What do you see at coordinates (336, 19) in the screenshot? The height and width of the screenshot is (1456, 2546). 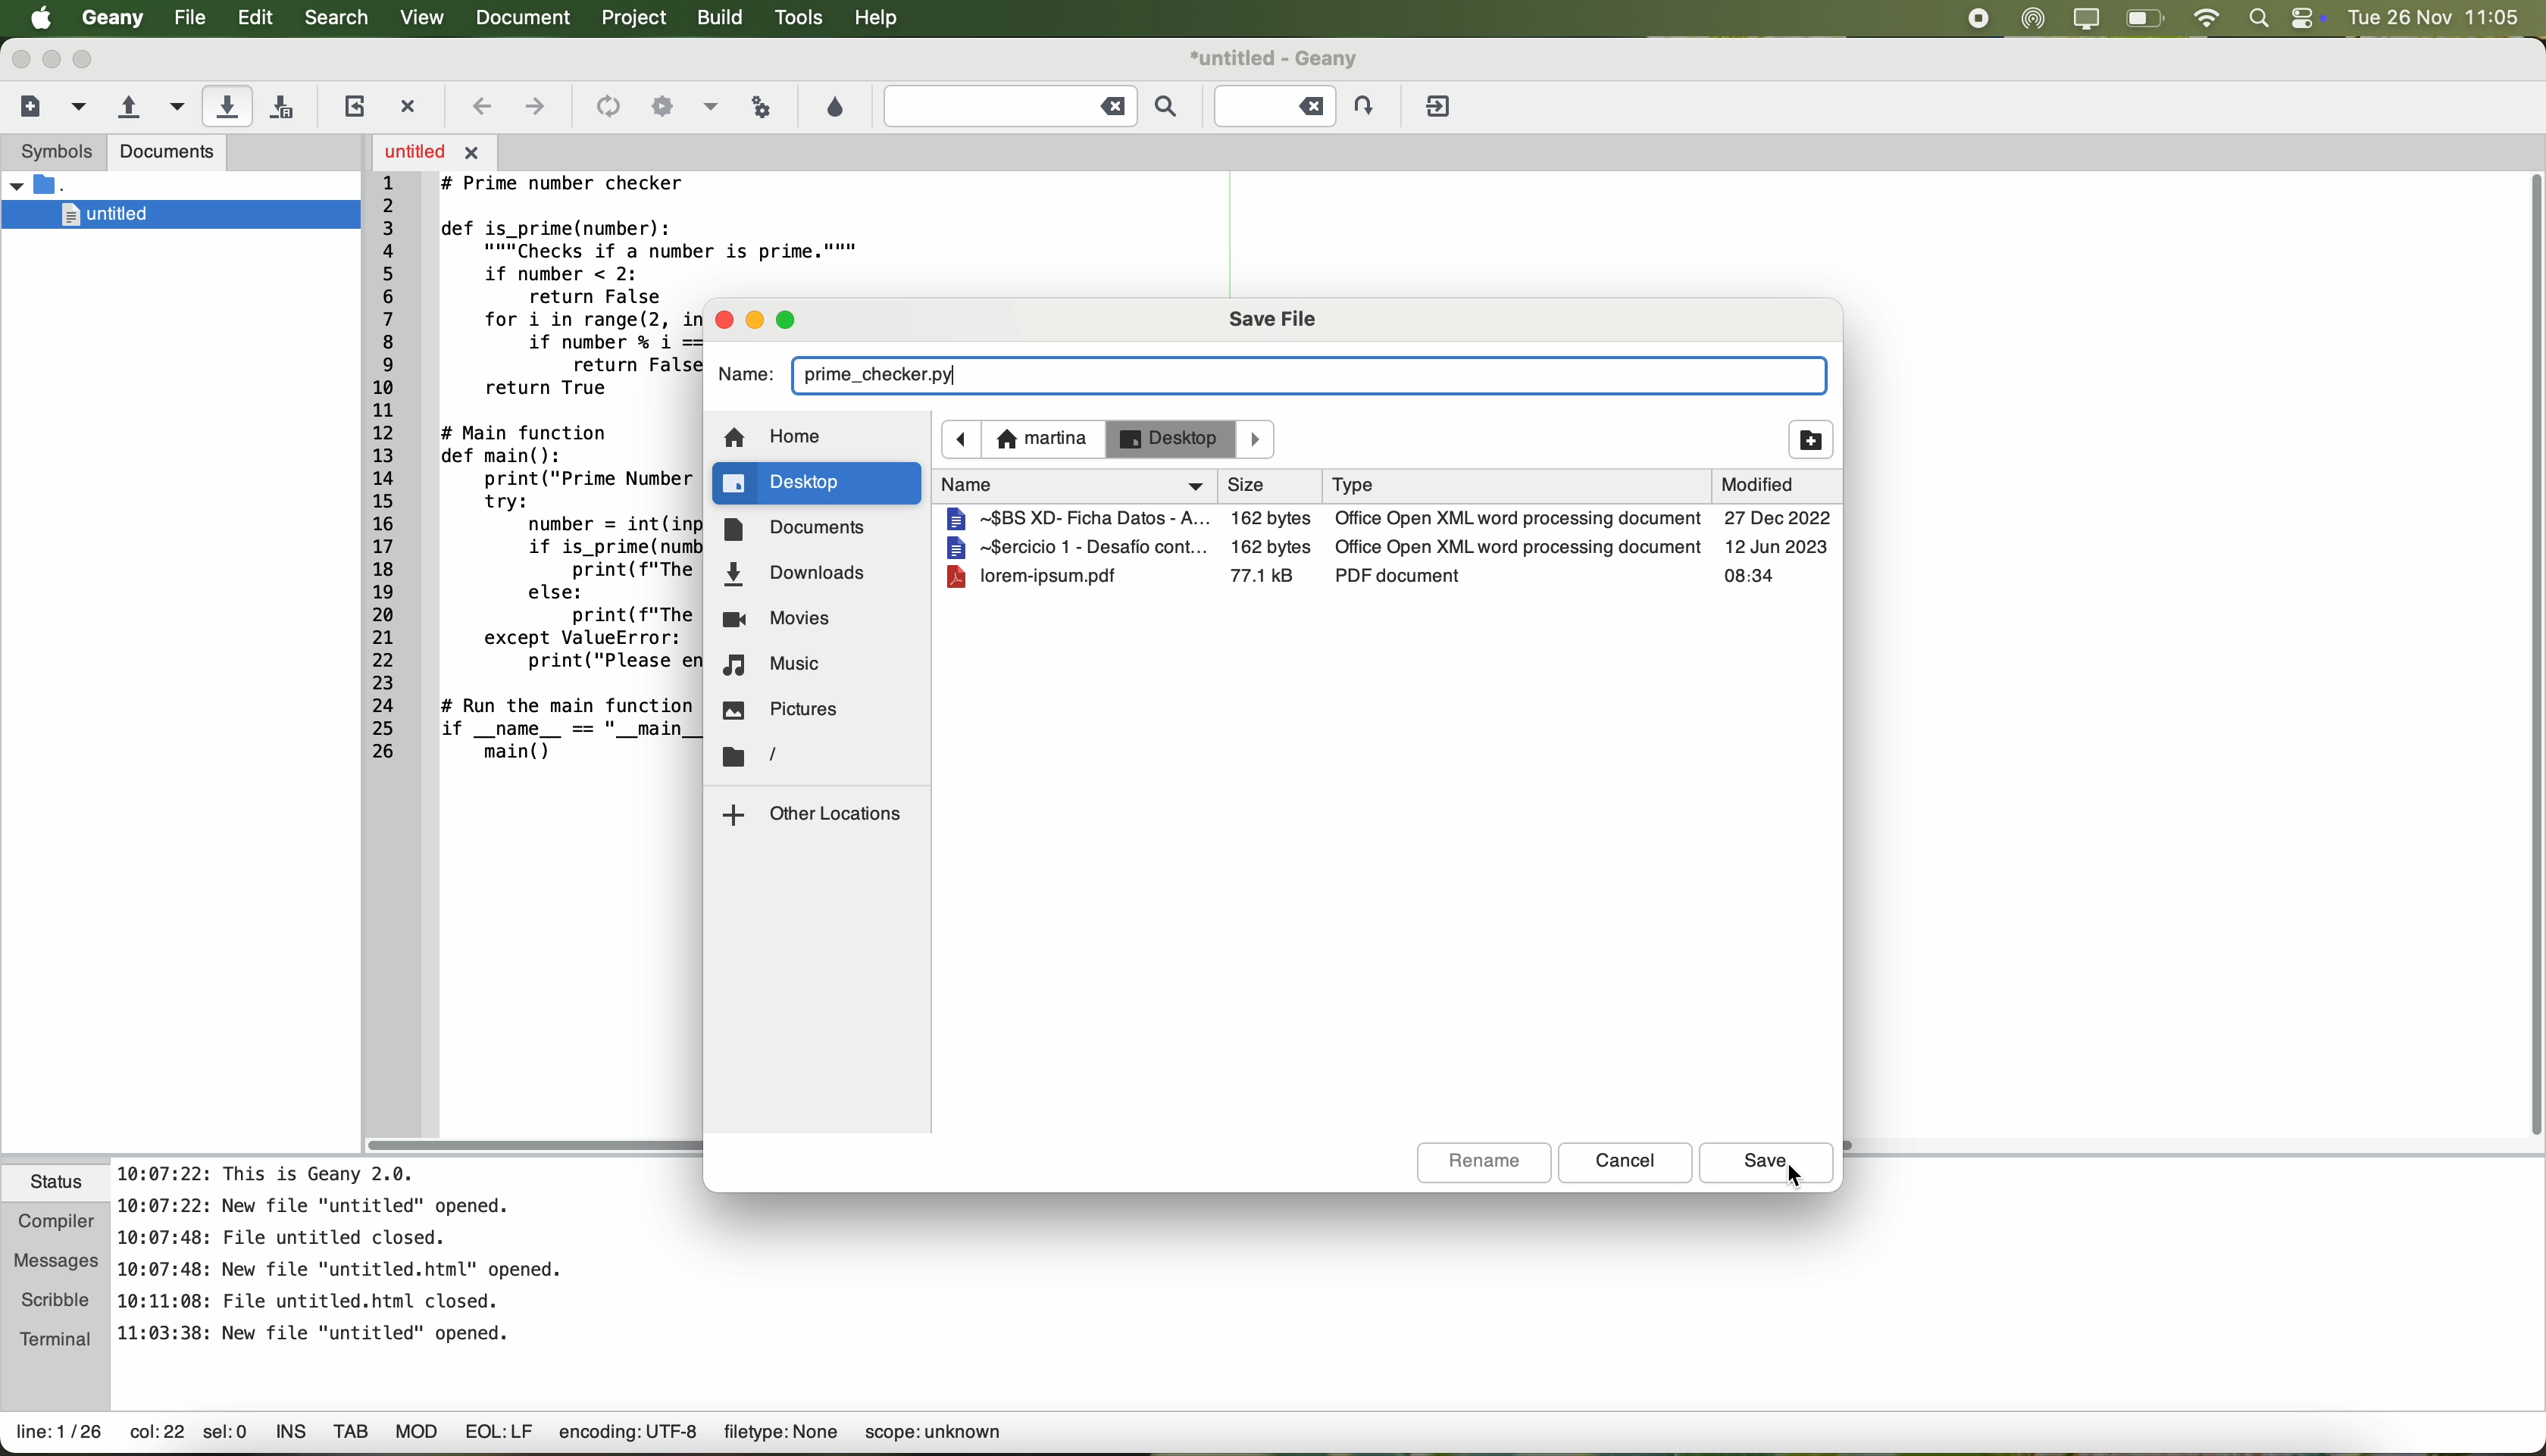 I see `search` at bounding box center [336, 19].